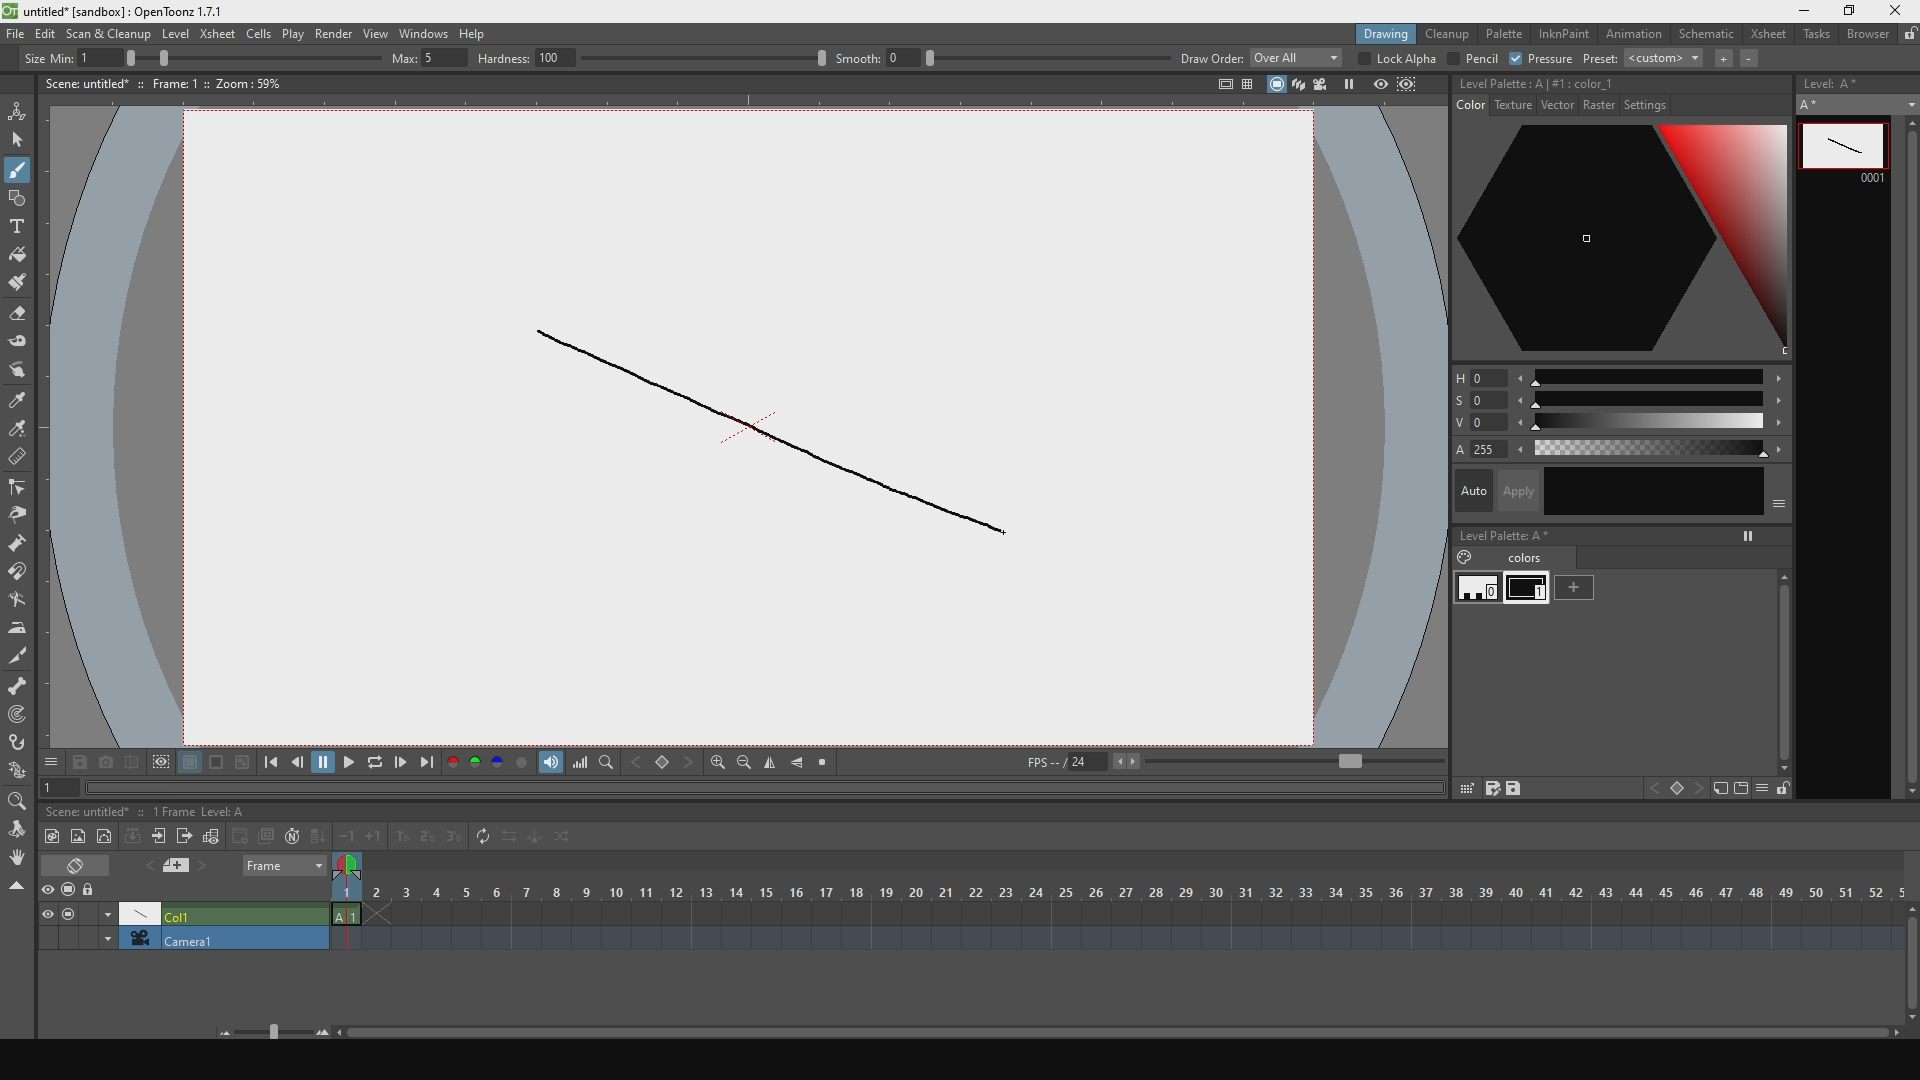  Describe the element at coordinates (1709, 35) in the screenshot. I see `schematic` at that location.